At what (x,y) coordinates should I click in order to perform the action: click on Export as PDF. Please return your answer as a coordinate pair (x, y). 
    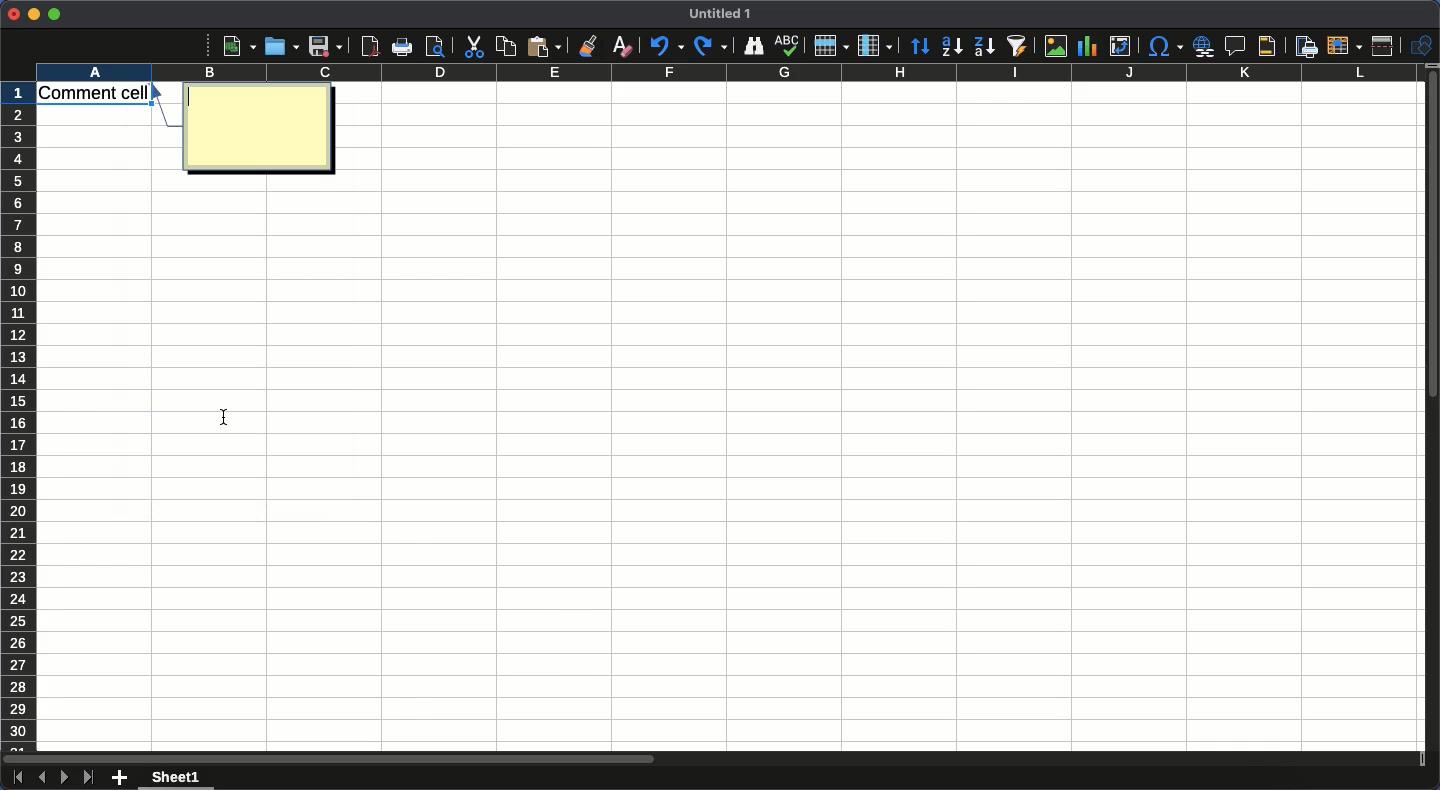
    Looking at the image, I should click on (367, 46).